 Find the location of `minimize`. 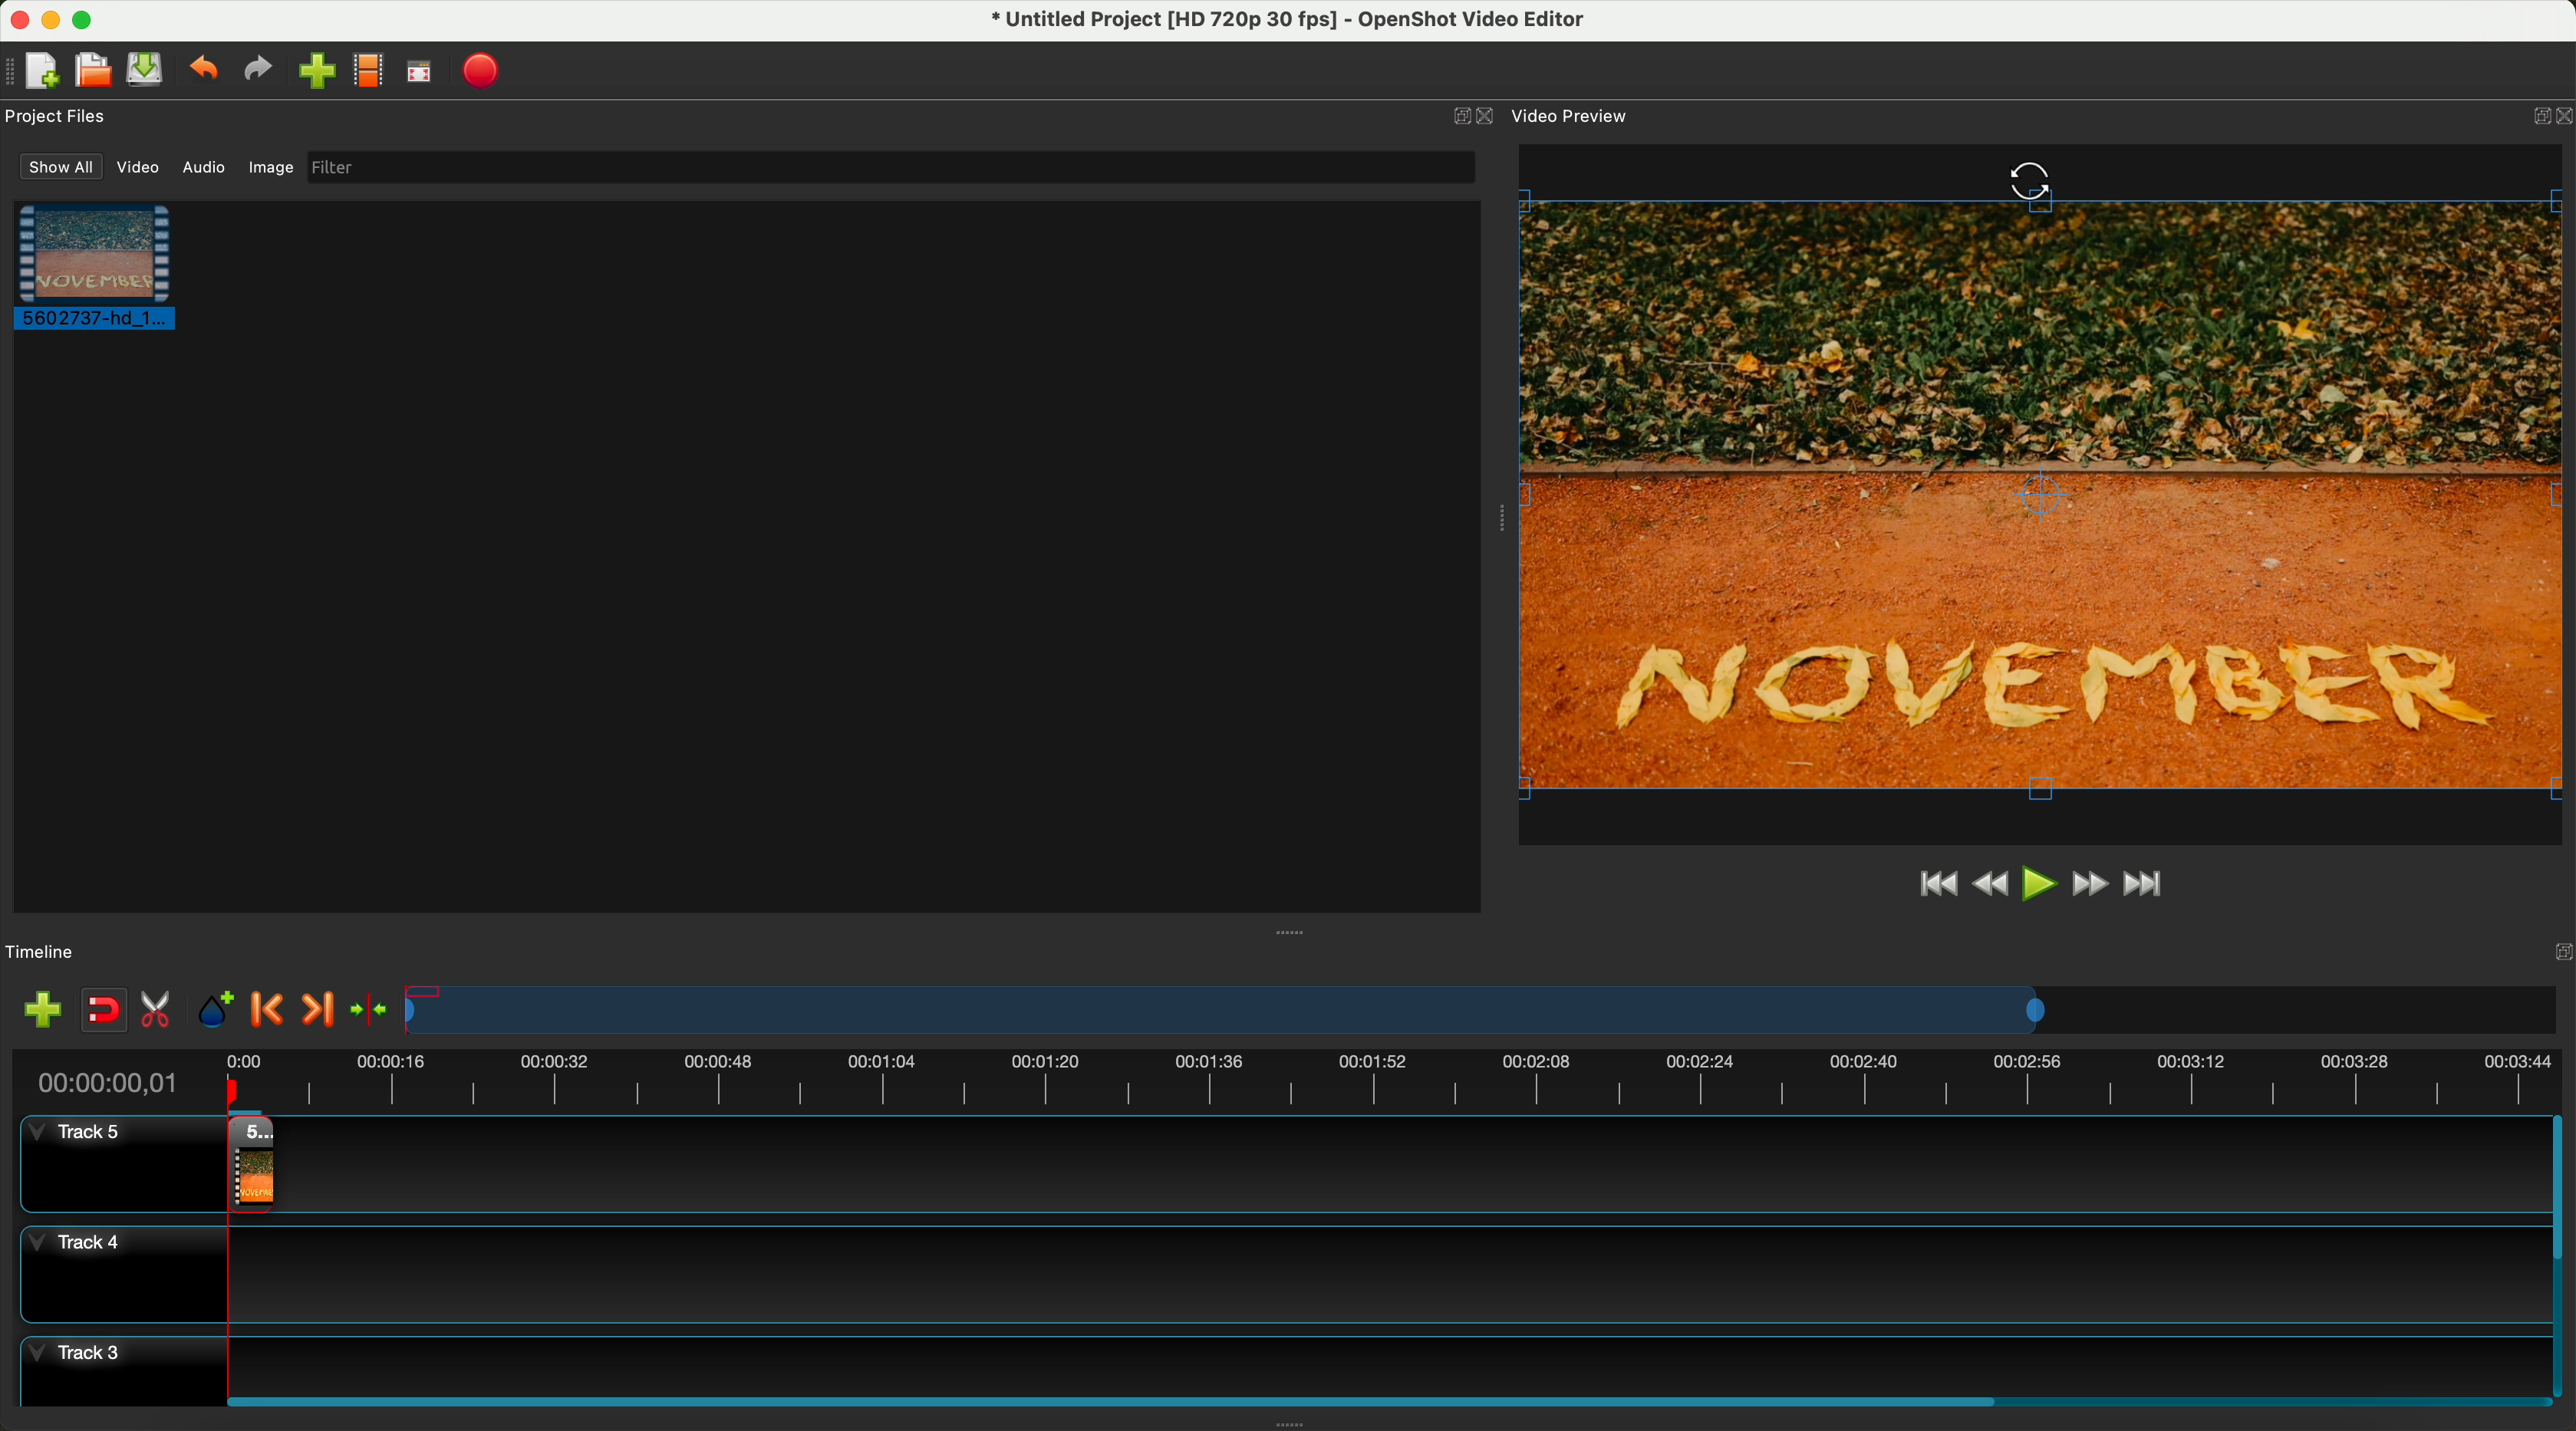

minimize is located at coordinates (1450, 118).